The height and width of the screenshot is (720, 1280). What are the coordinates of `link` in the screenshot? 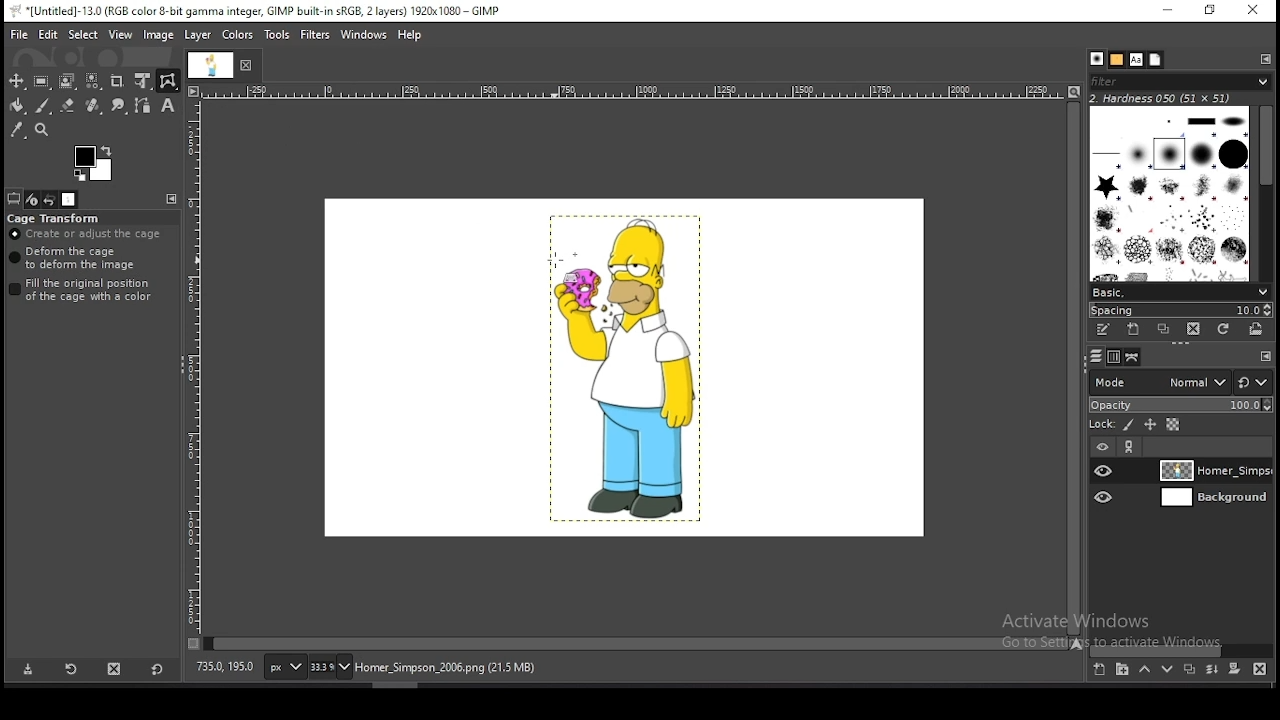 It's located at (1131, 448).